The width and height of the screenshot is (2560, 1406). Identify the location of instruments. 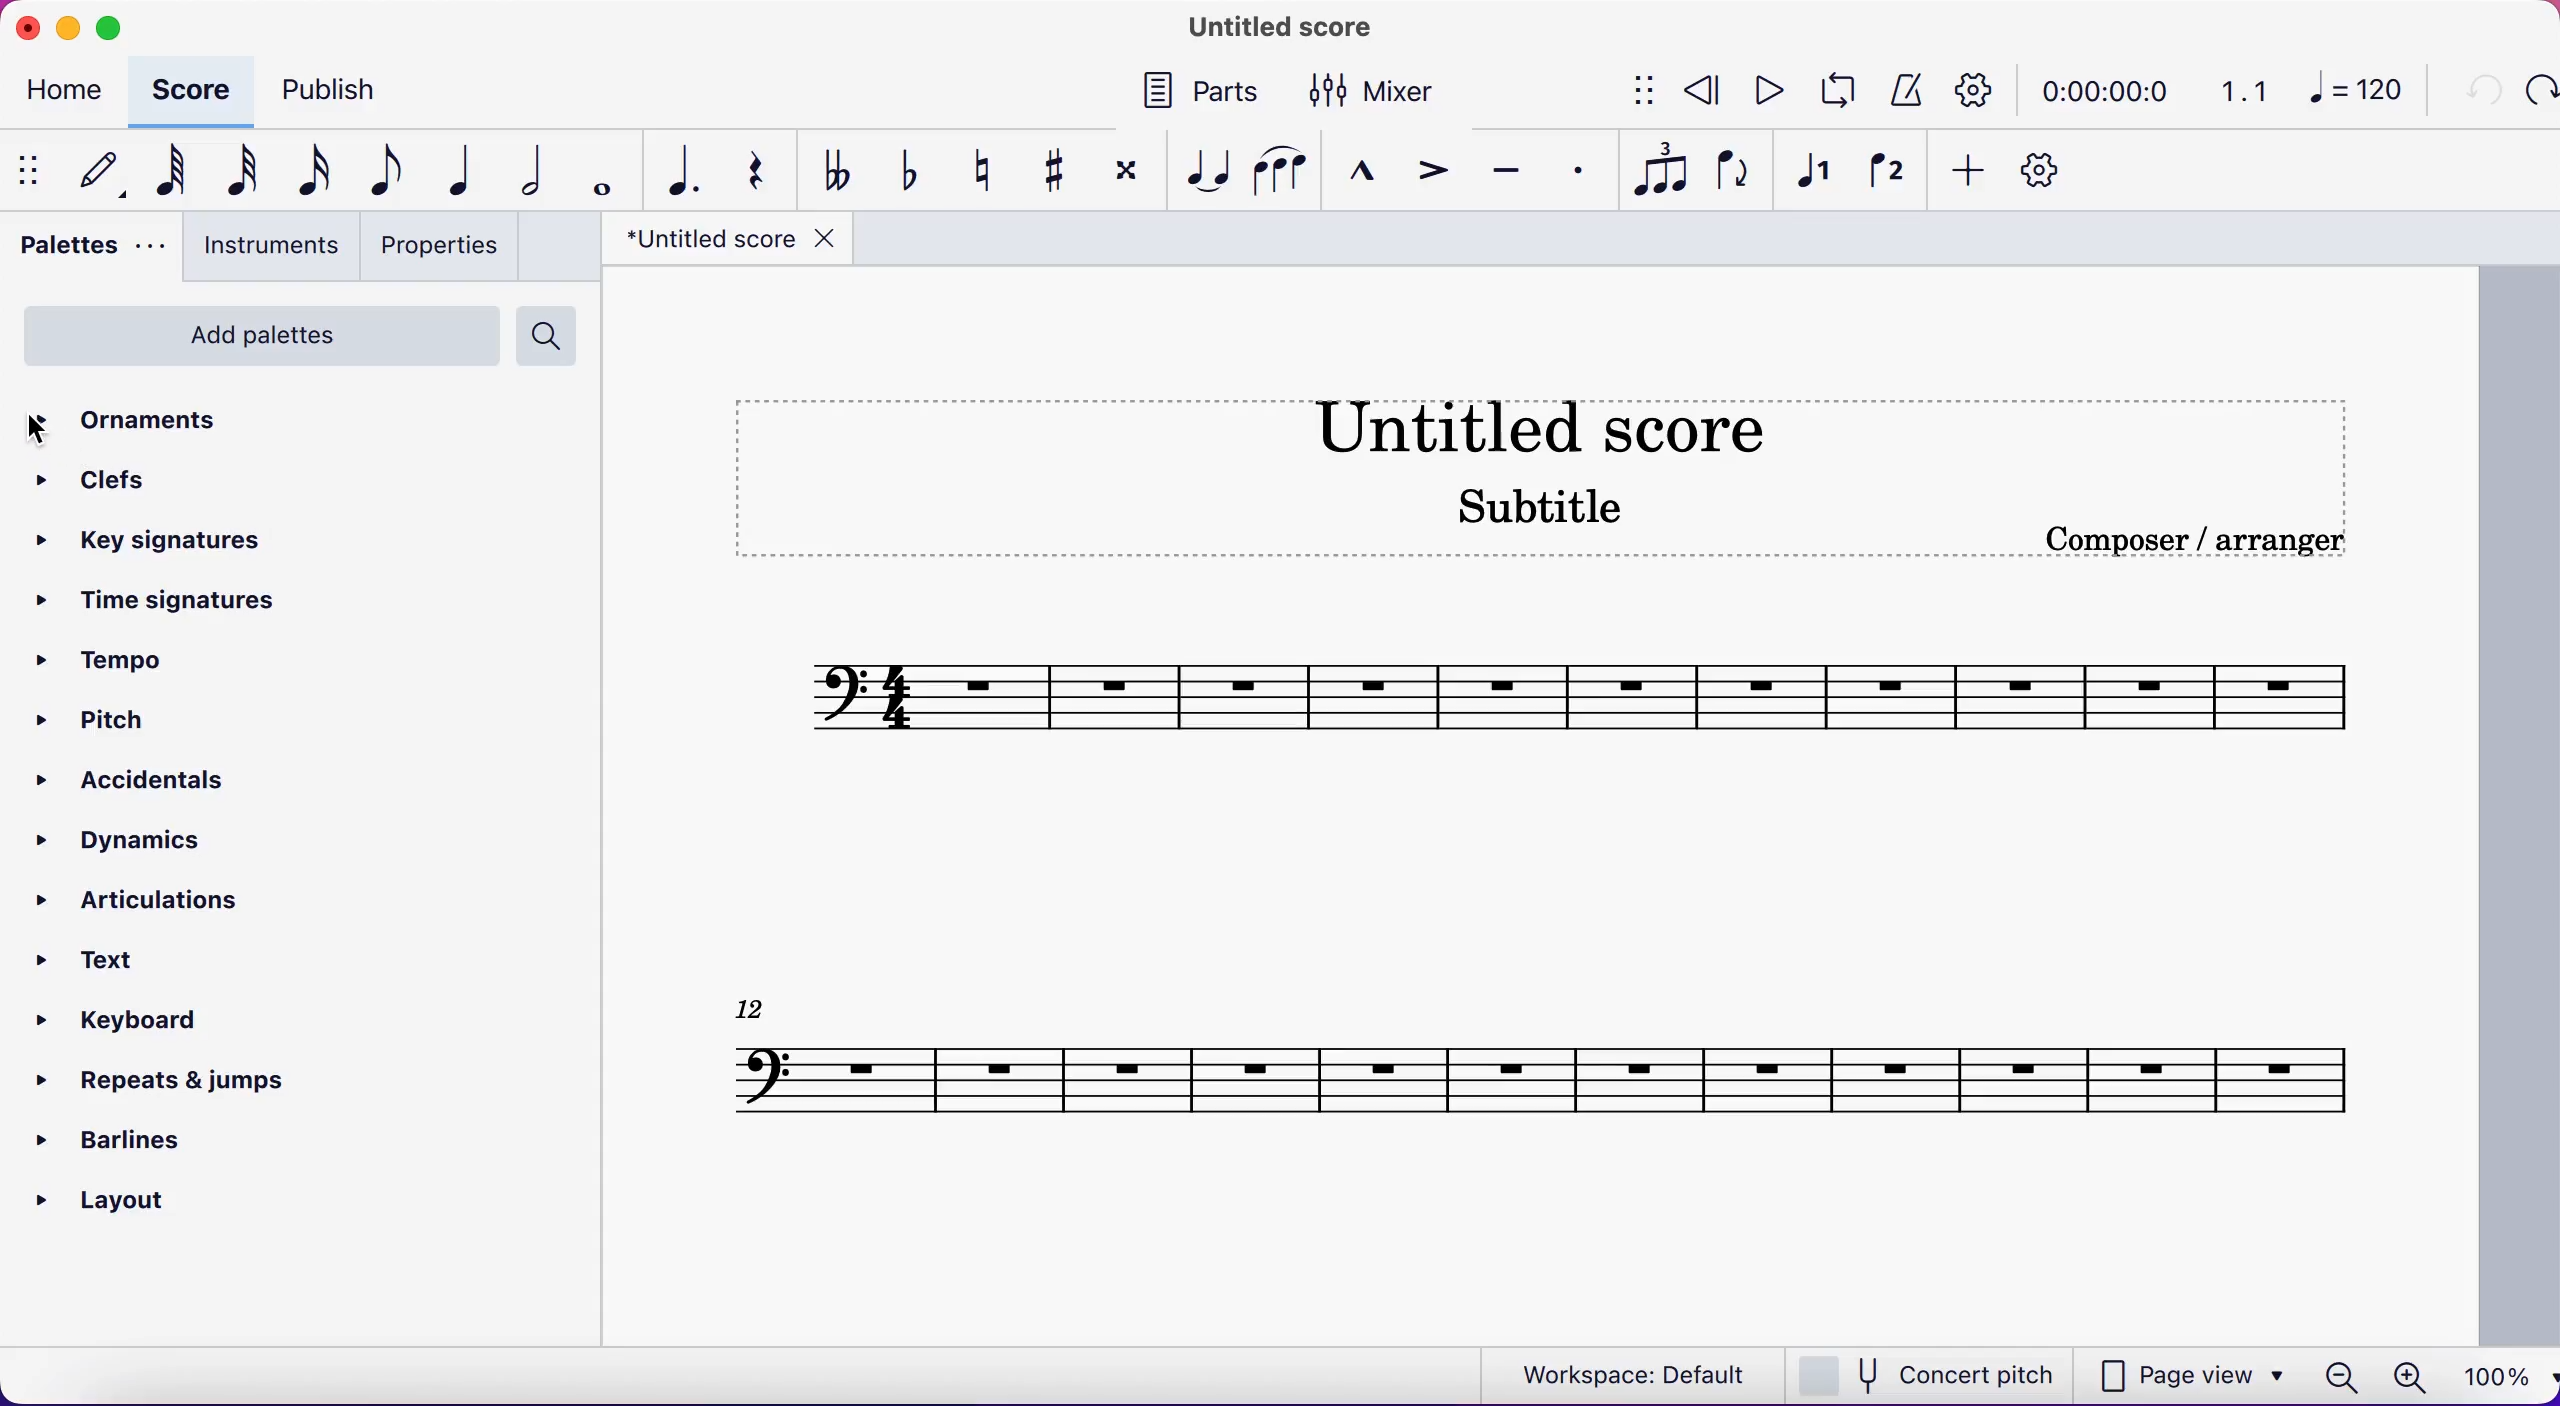
(269, 248).